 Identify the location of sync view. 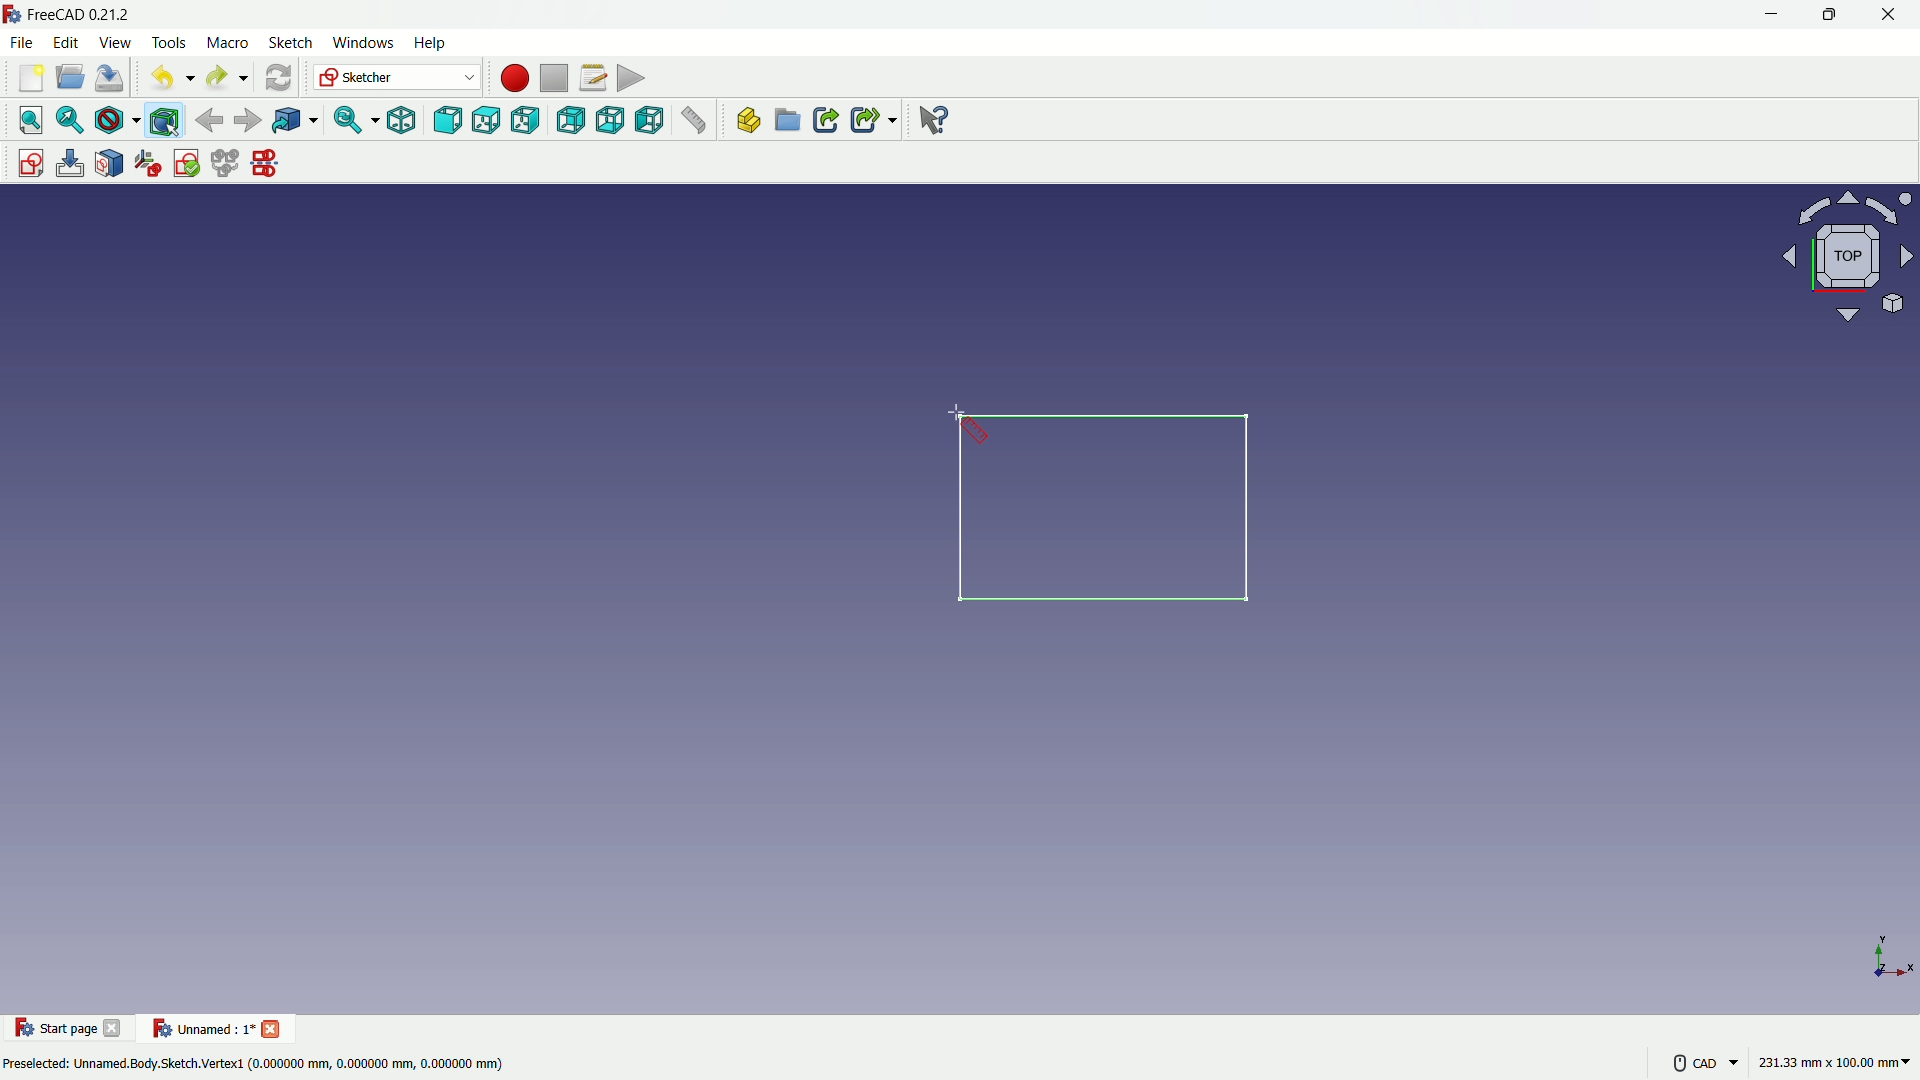
(349, 121).